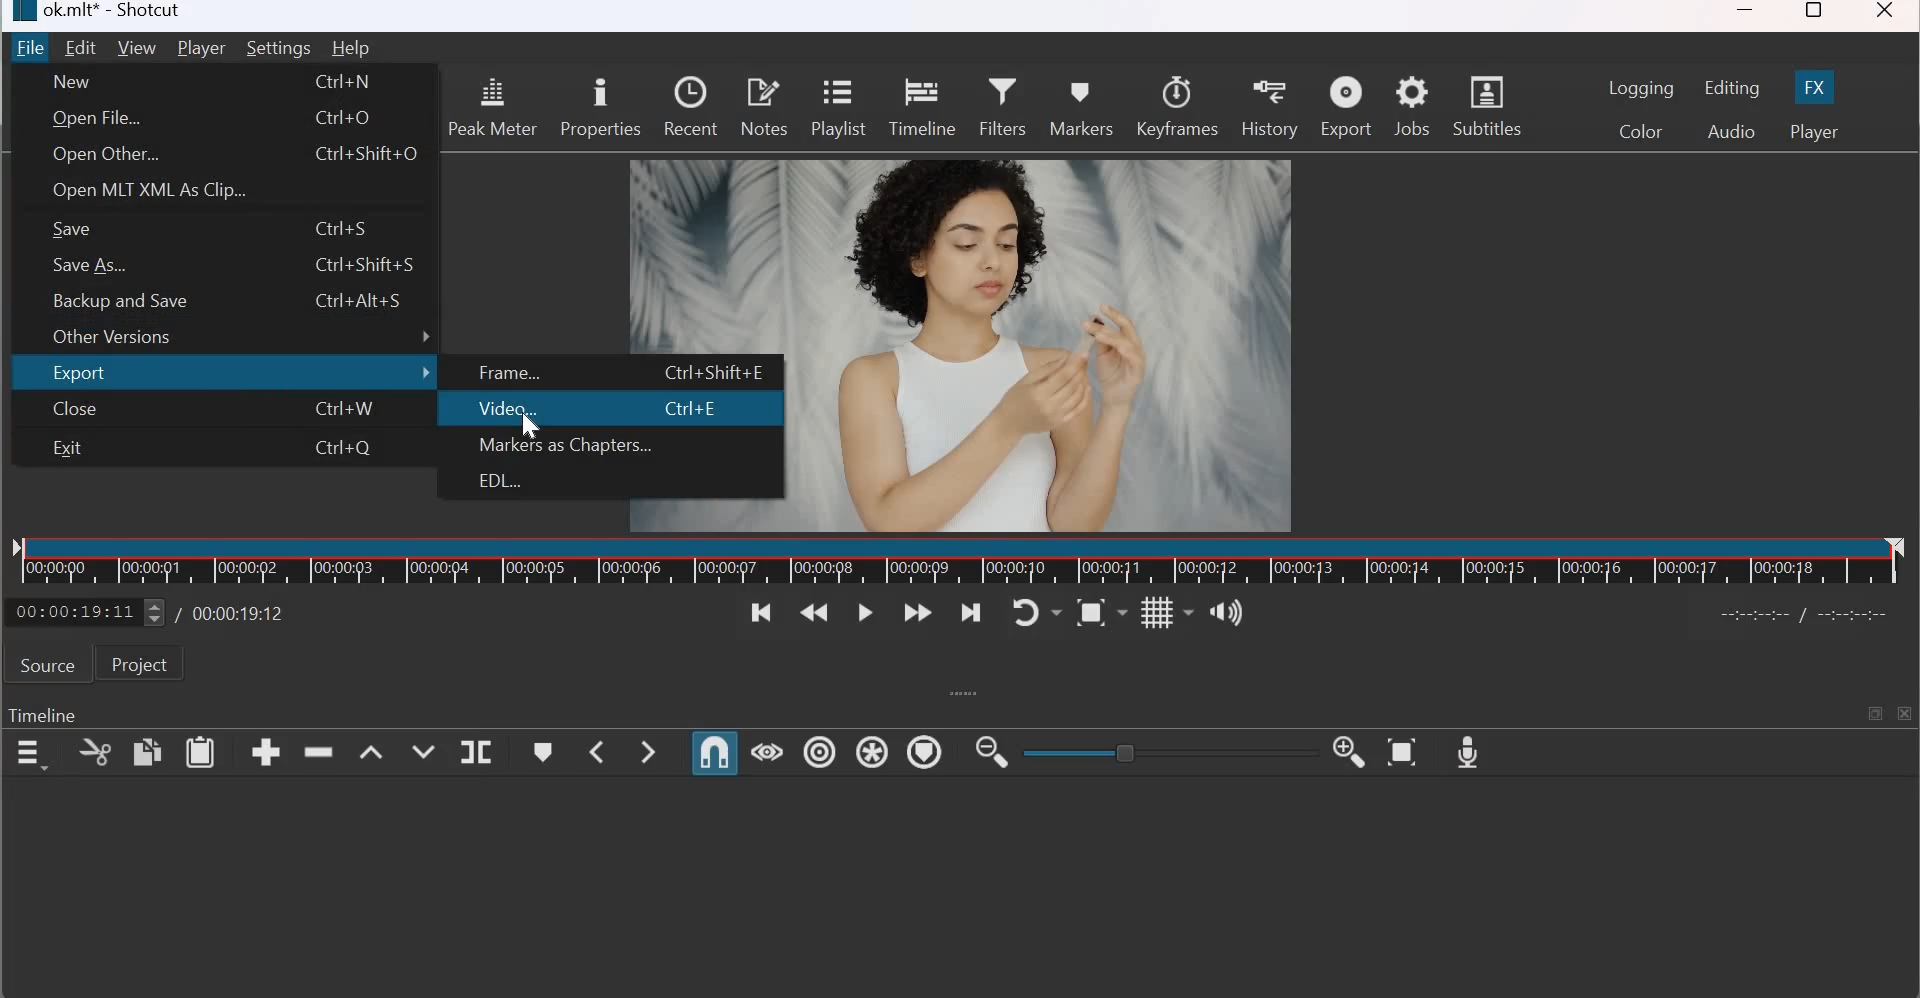  What do you see at coordinates (1412, 105) in the screenshot?
I see `Jobs` at bounding box center [1412, 105].